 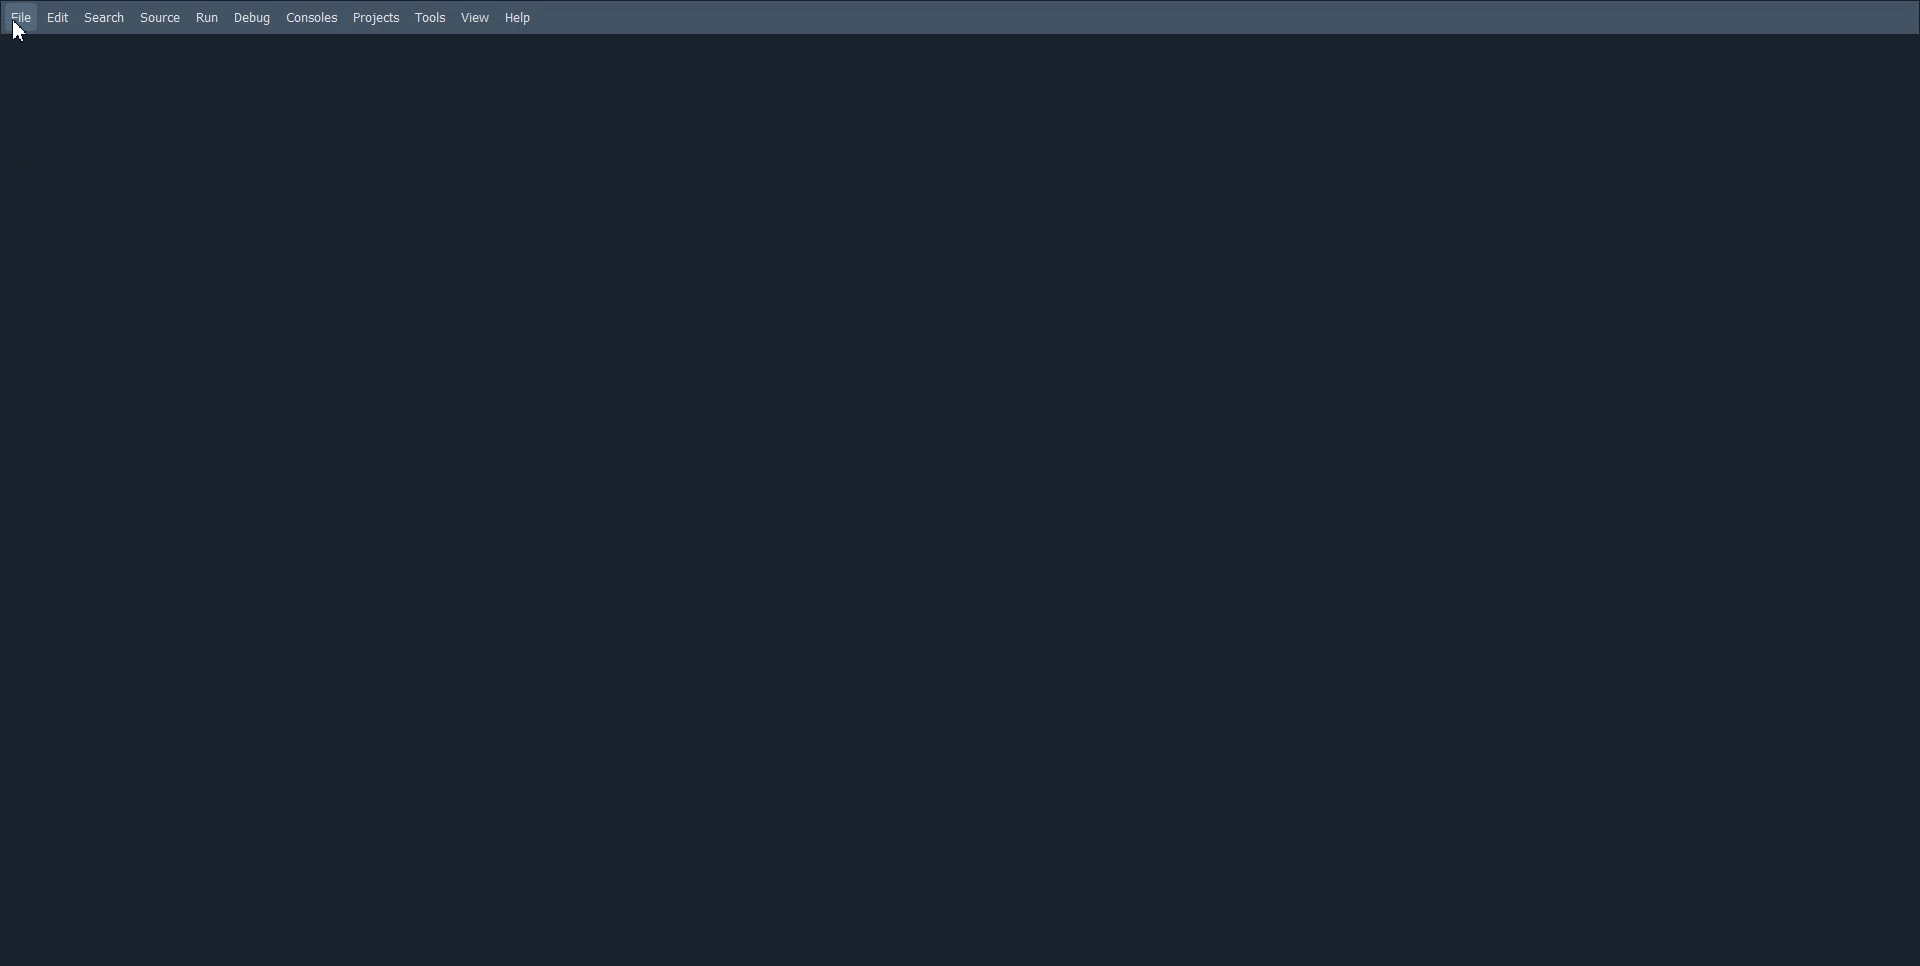 What do you see at coordinates (206, 17) in the screenshot?
I see `Run` at bounding box center [206, 17].